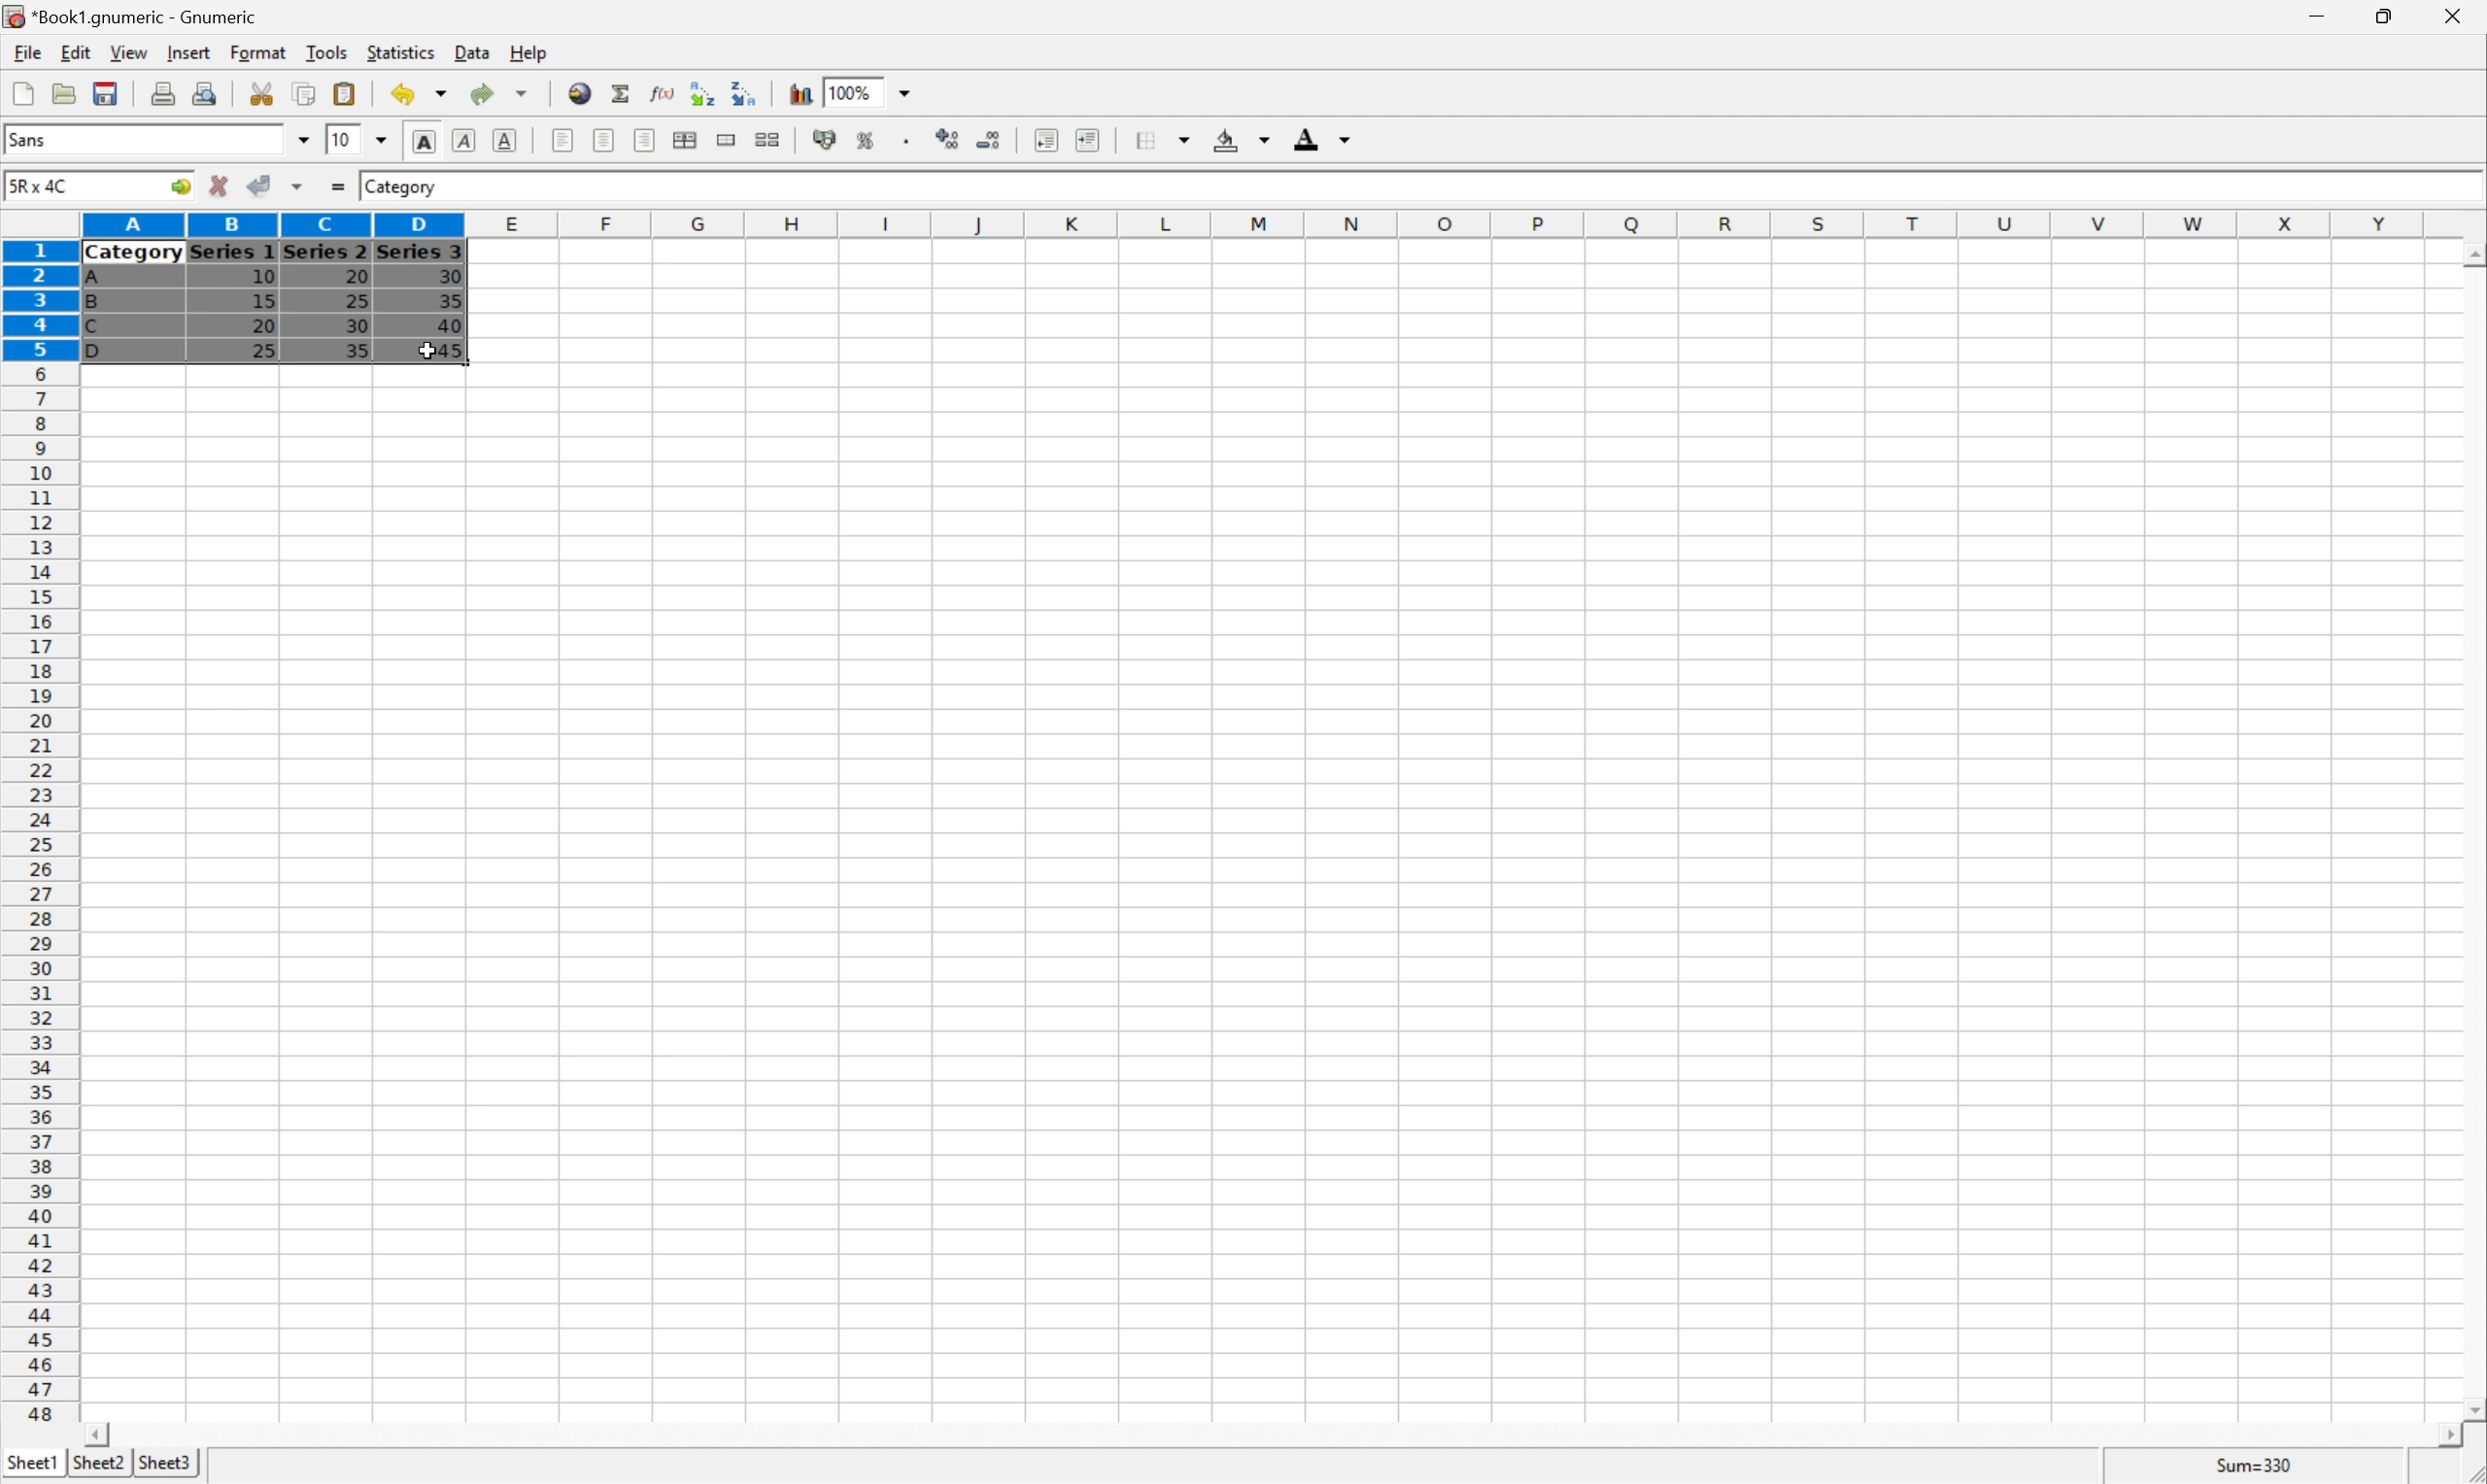 The width and height of the screenshot is (2487, 1484). What do you see at coordinates (258, 51) in the screenshot?
I see `Format` at bounding box center [258, 51].